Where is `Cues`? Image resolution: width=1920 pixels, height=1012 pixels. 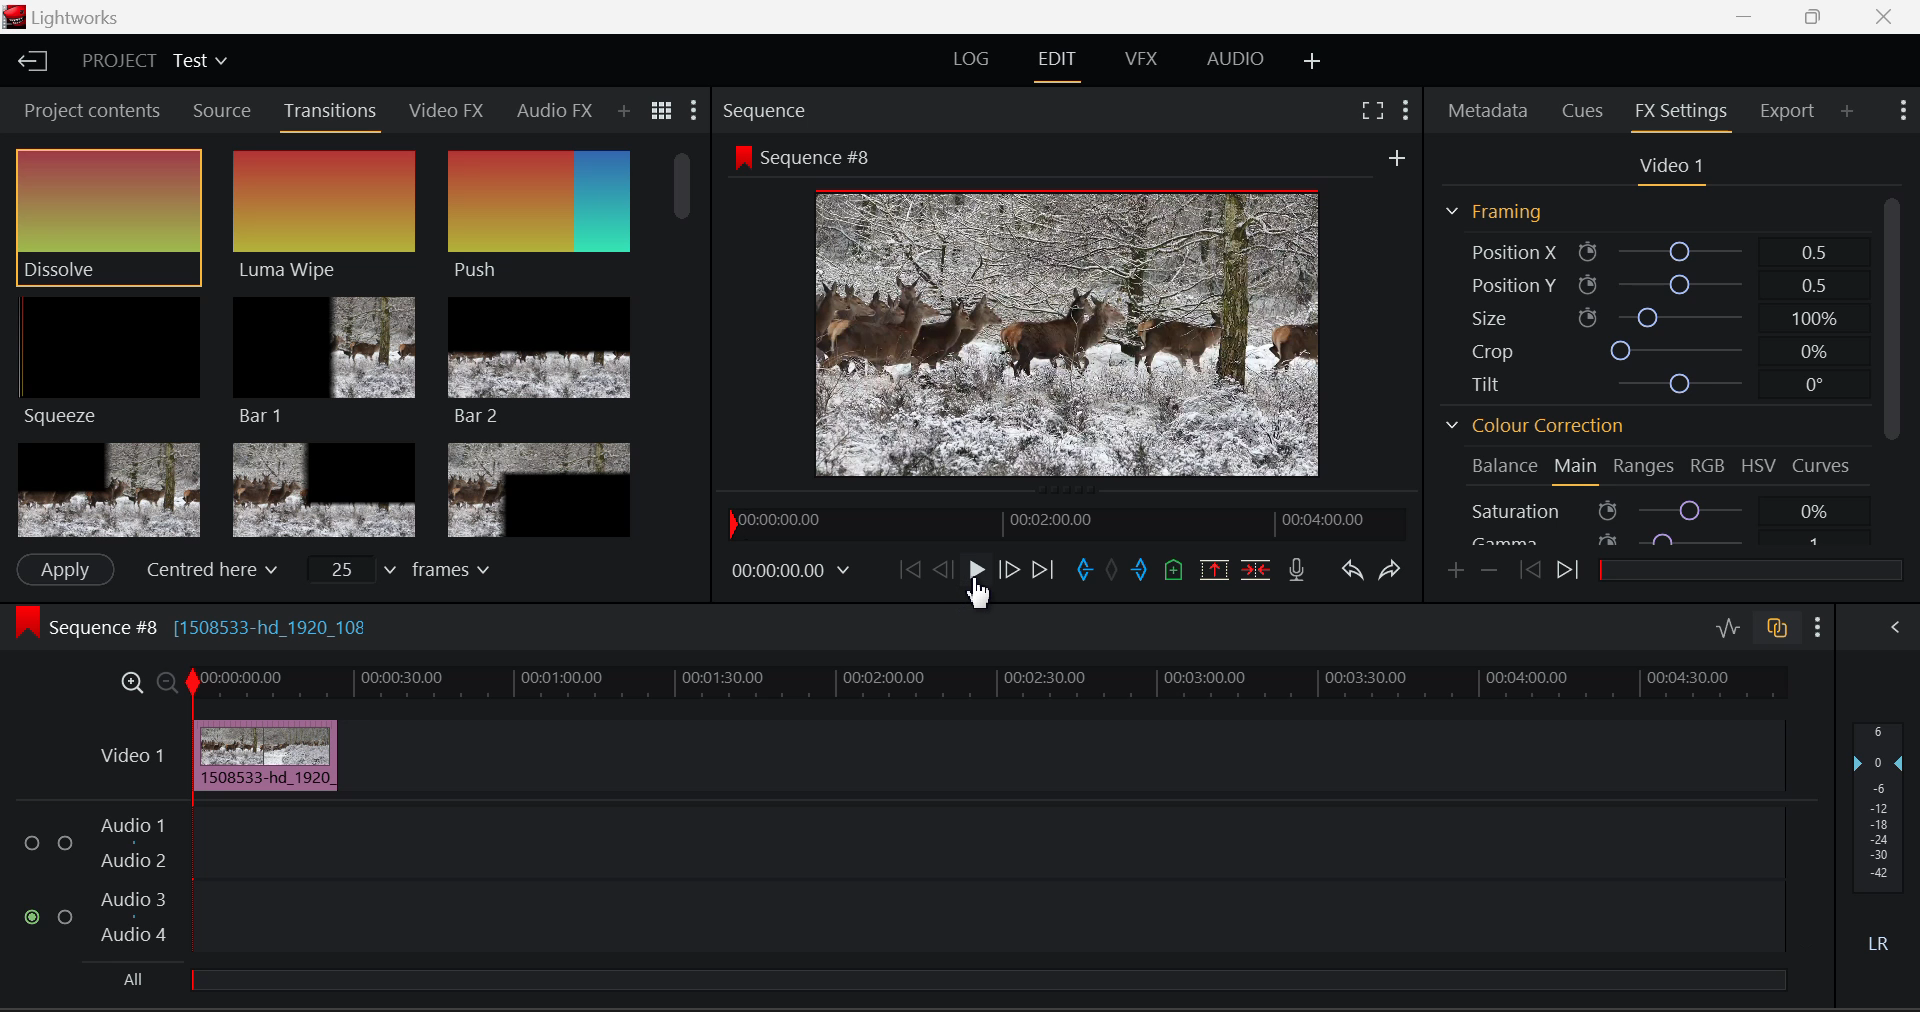 Cues is located at coordinates (1580, 112).